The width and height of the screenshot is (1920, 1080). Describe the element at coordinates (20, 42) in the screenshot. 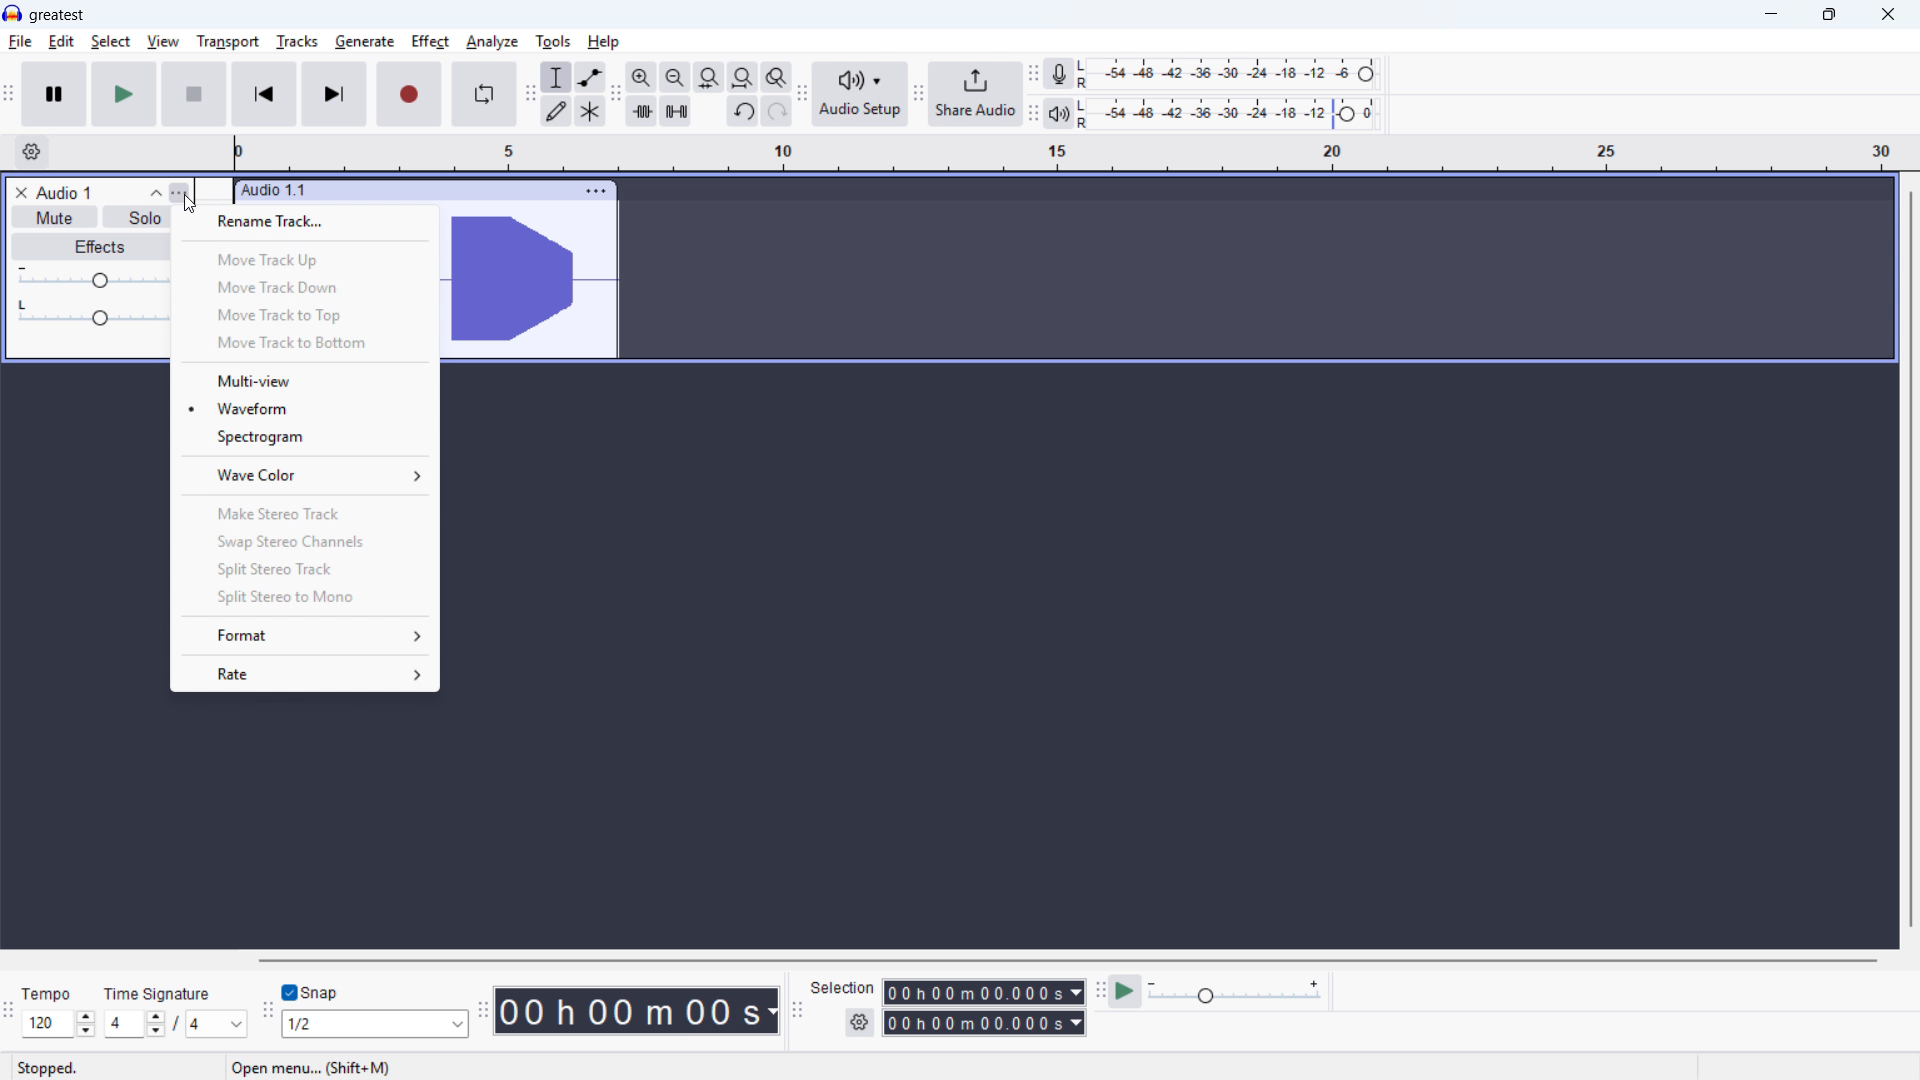

I see `File ` at that location.